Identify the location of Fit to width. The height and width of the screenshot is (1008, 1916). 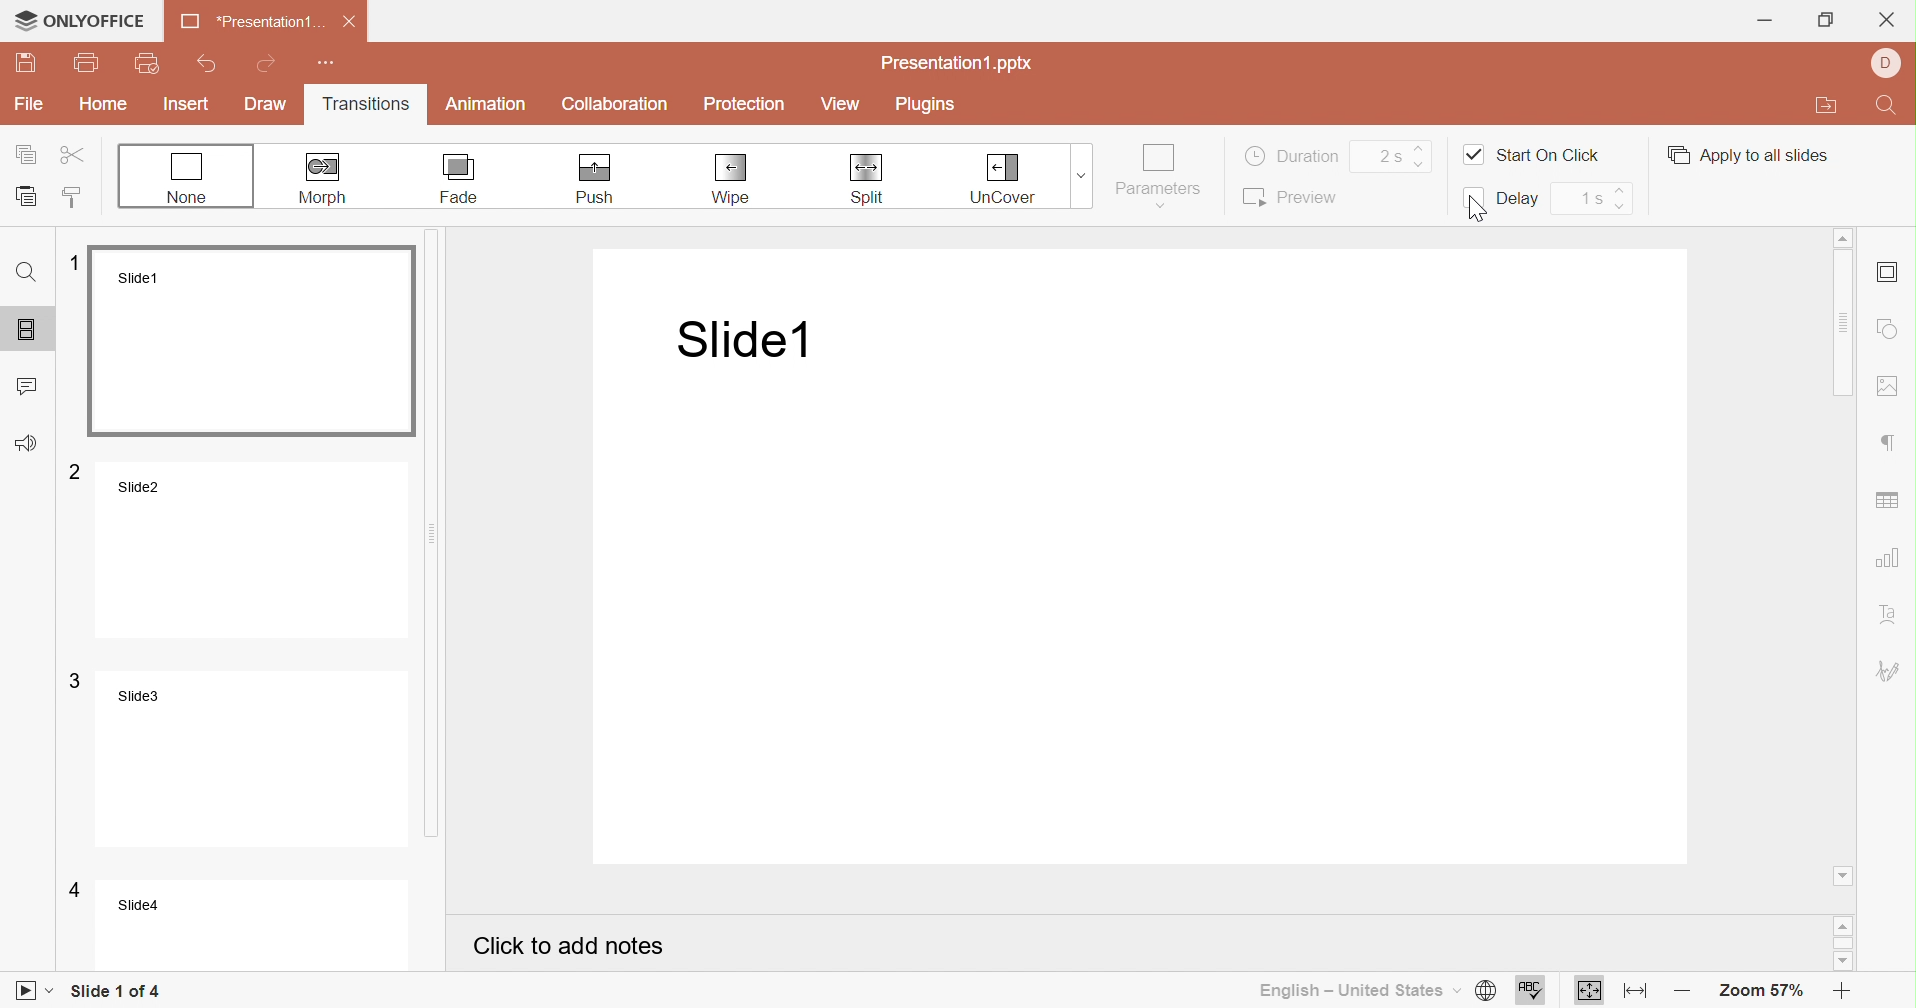
(1638, 993).